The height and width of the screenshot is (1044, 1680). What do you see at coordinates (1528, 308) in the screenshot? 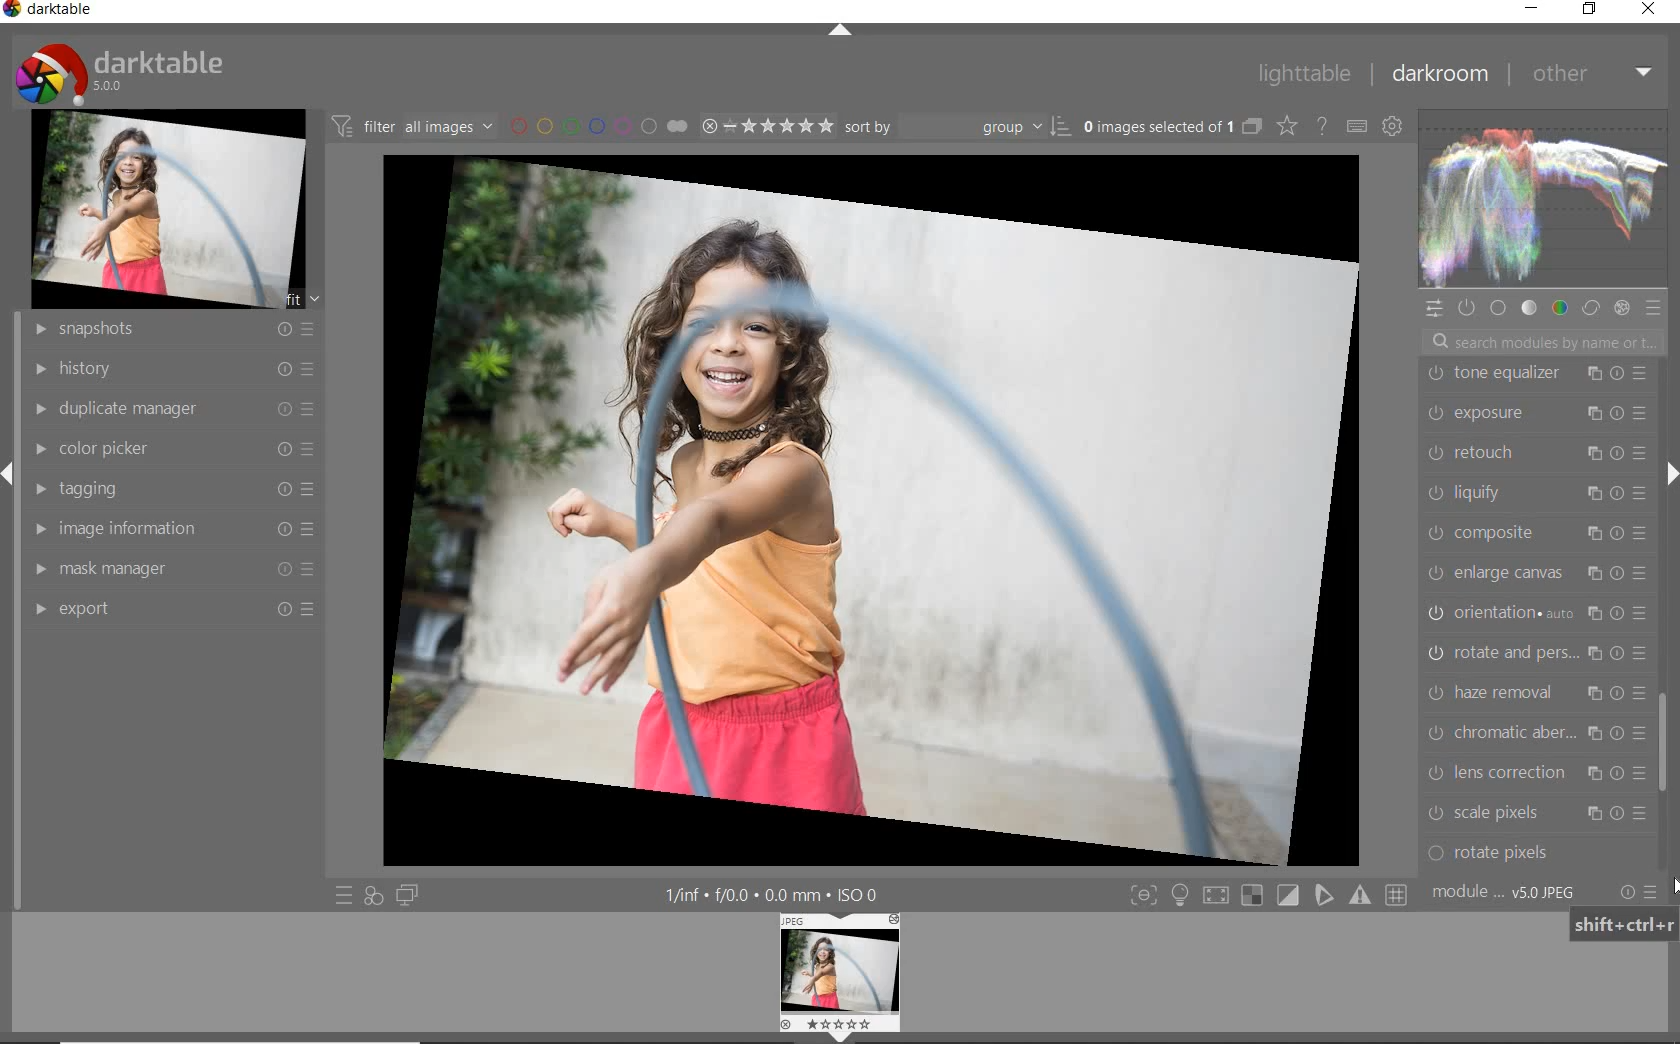
I see `tone` at bounding box center [1528, 308].